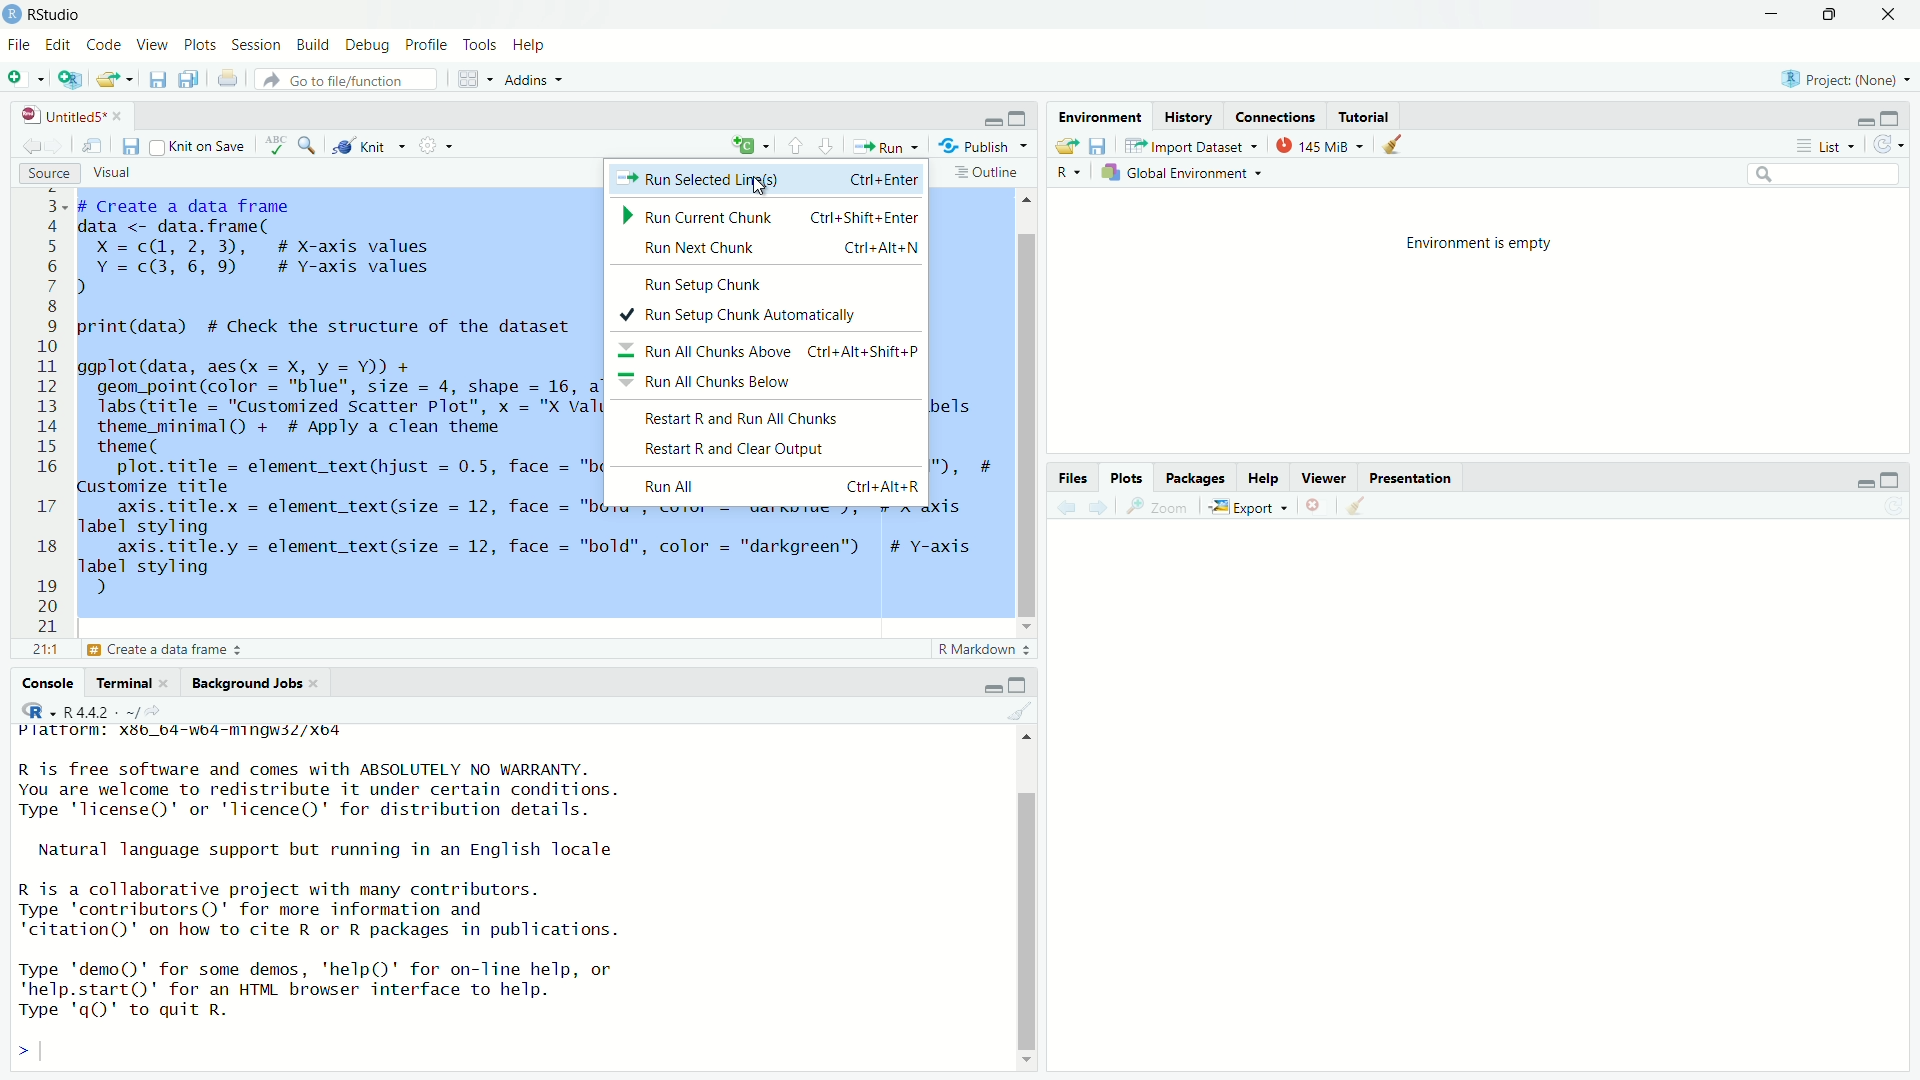  What do you see at coordinates (1366, 119) in the screenshot?
I see `Tutorial` at bounding box center [1366, 119].